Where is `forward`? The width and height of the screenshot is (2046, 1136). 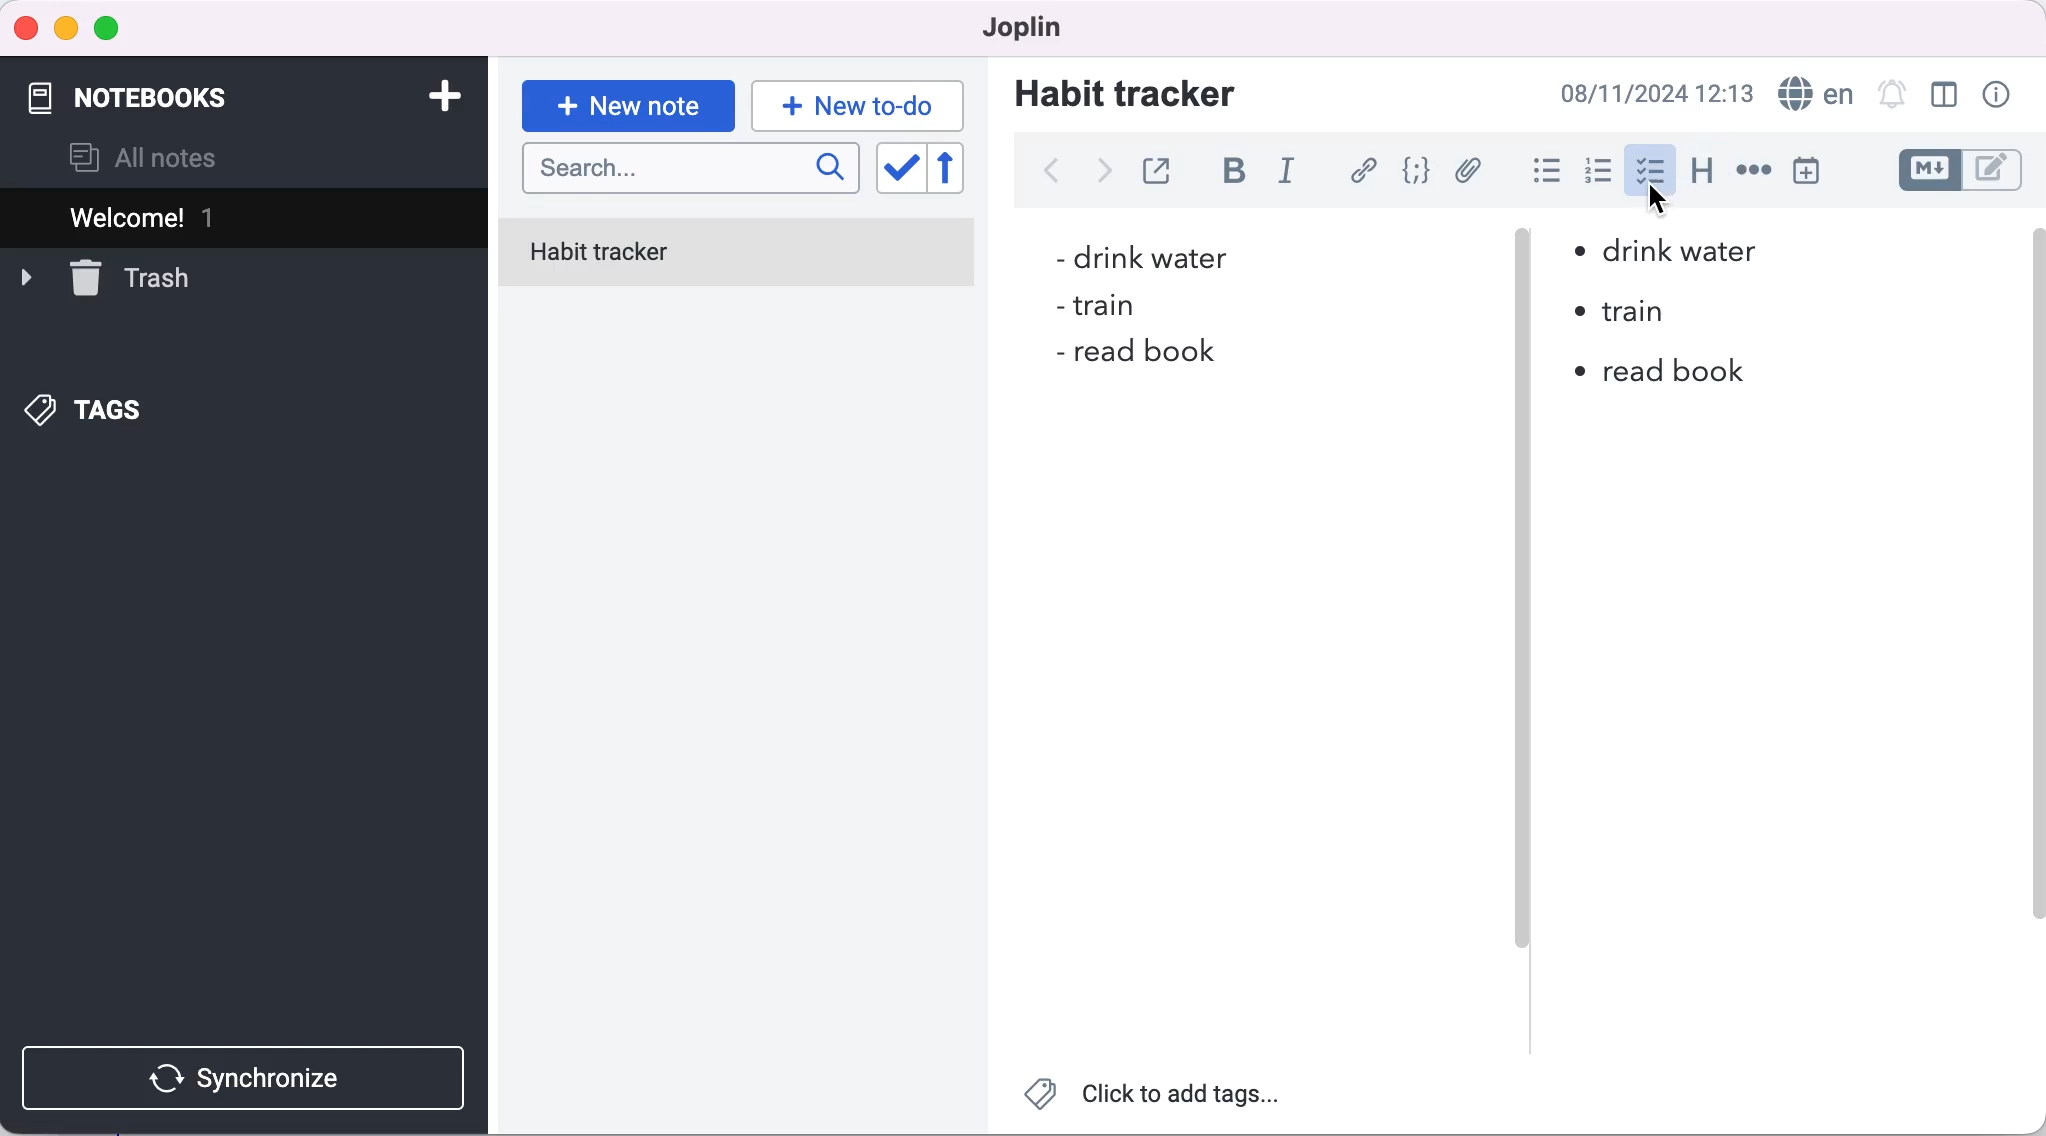
forward is located at coordinates (1100, 177).